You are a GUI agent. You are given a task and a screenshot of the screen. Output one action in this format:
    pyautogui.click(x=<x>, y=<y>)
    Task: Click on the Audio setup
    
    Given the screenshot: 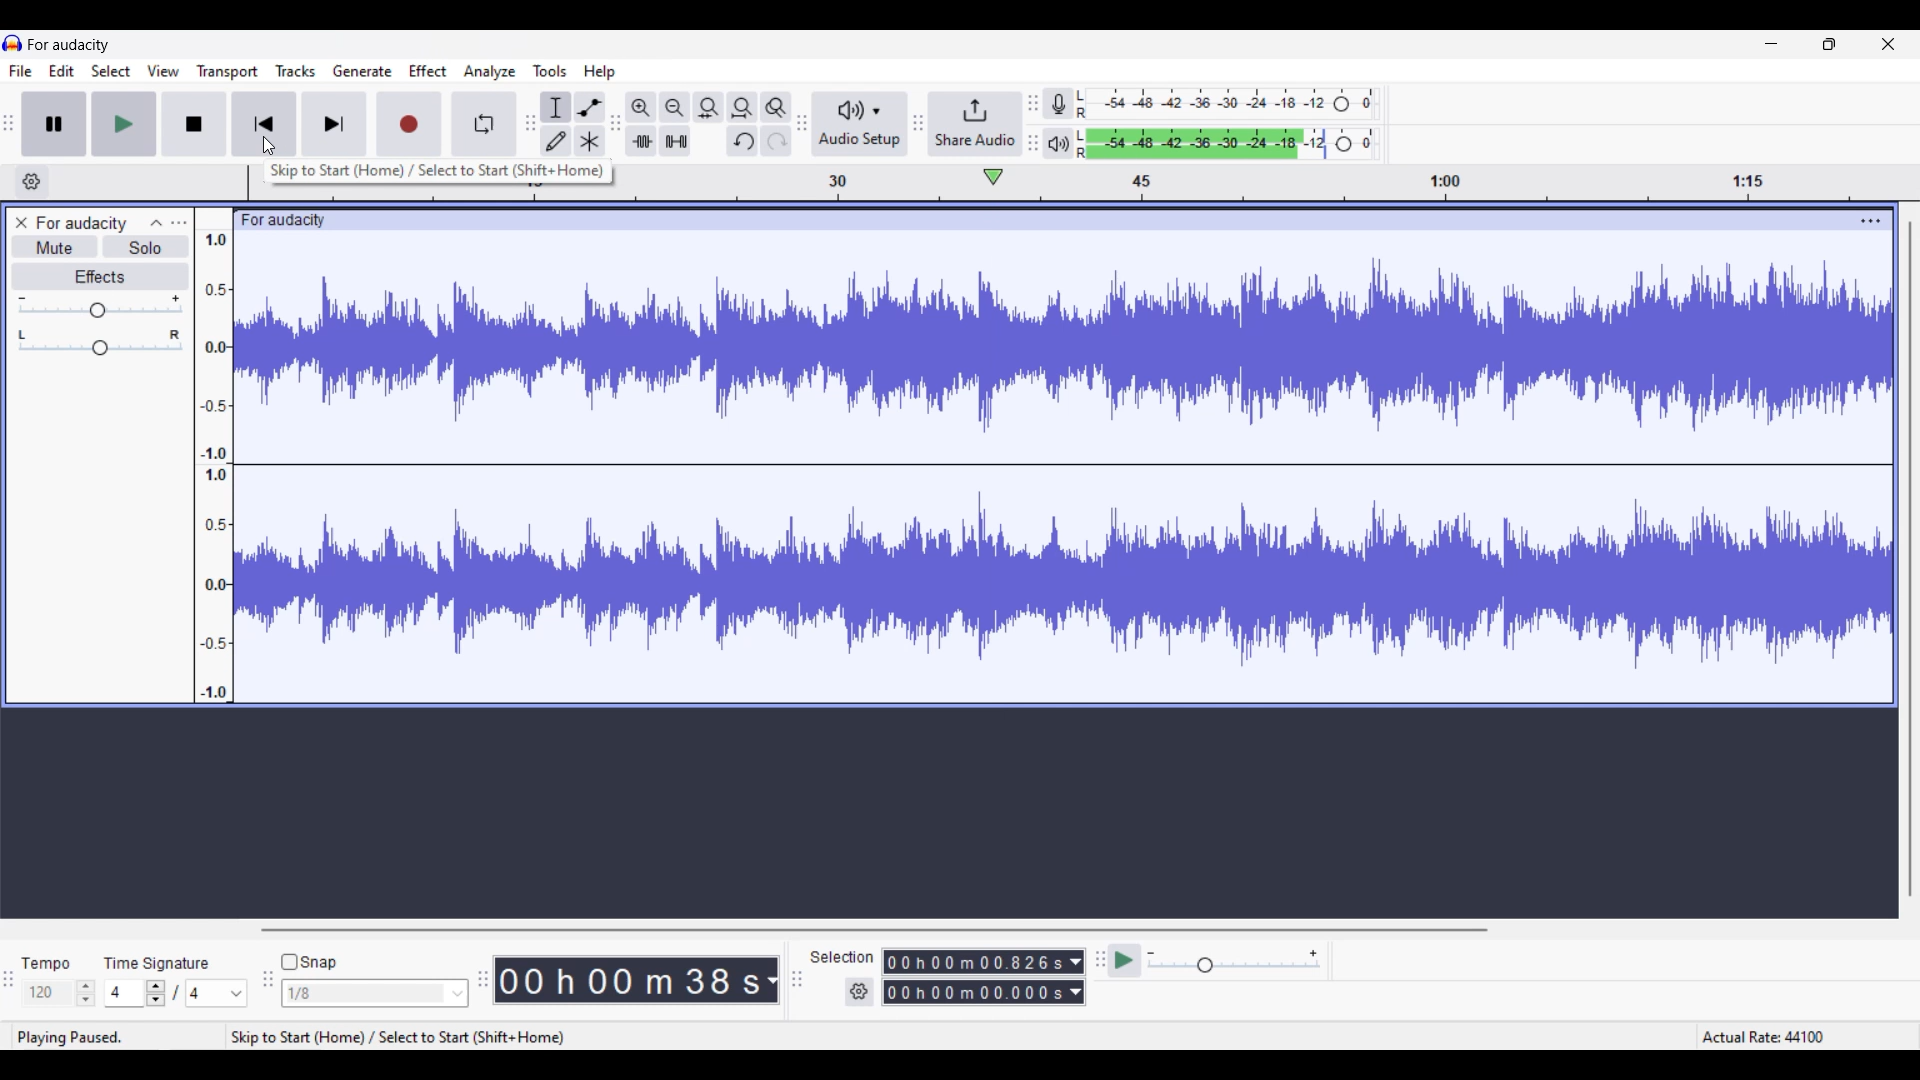 What is the action you would take?
    pyautogui.click(x=861, y=123)
    